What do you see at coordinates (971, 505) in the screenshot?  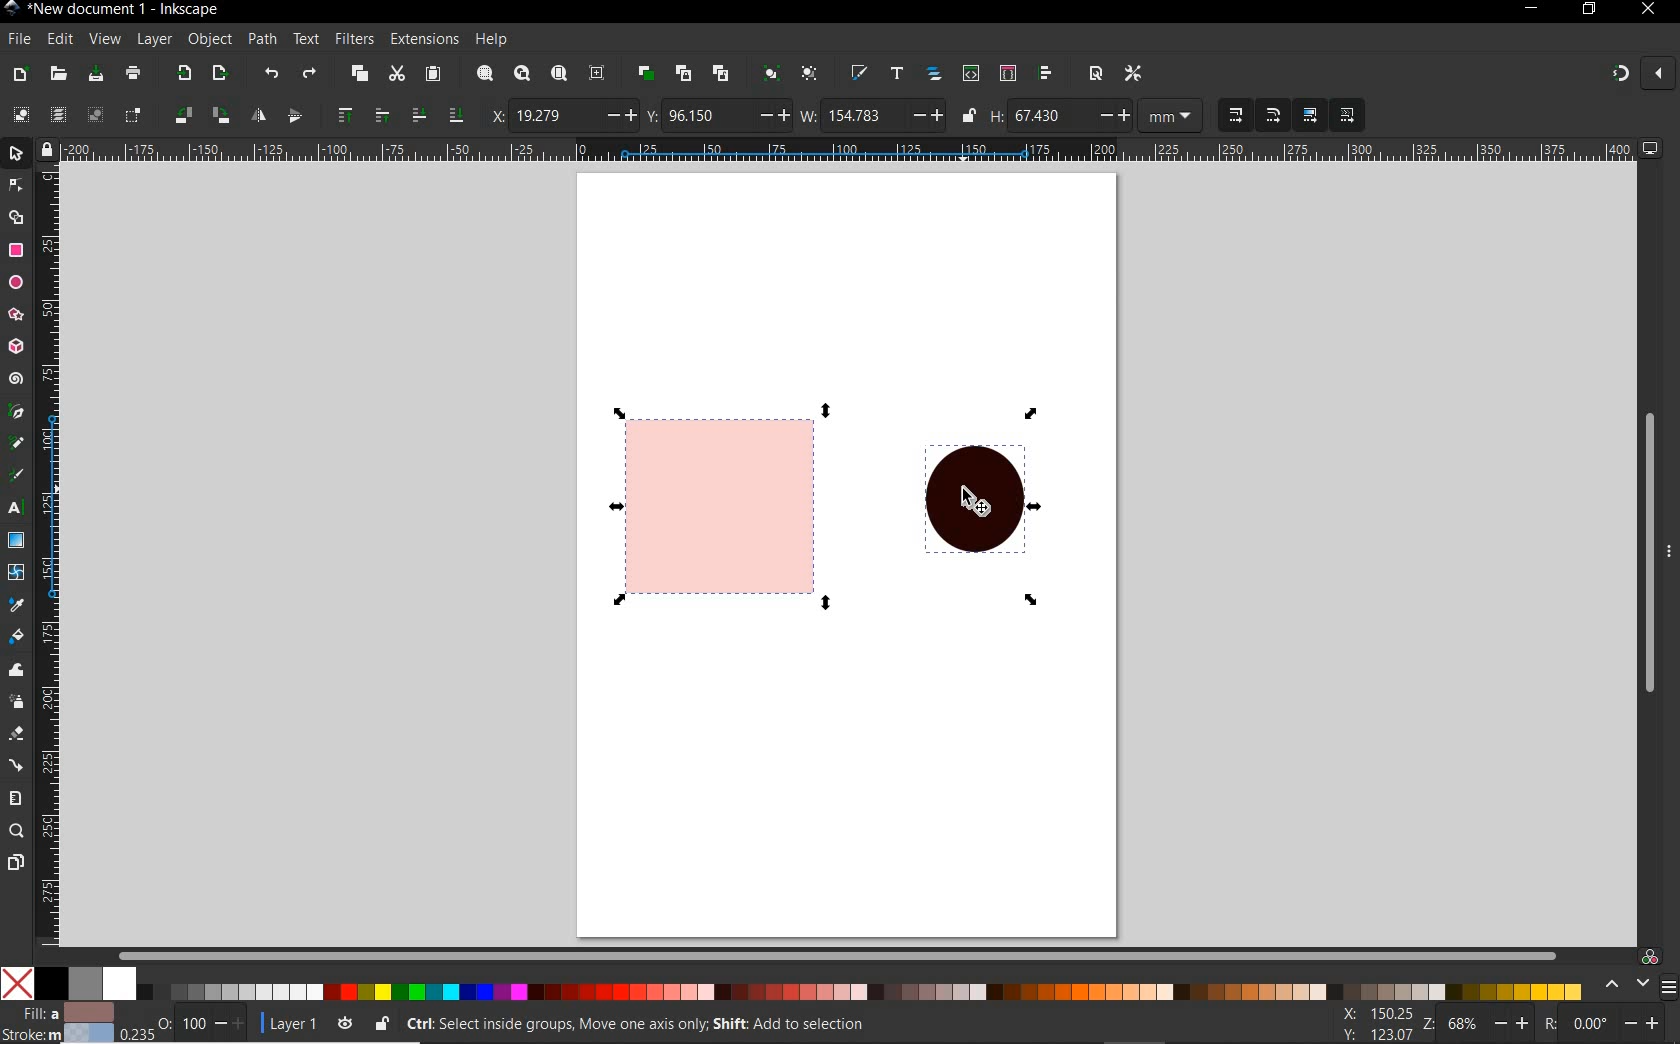 I see `SHAPE SELECTED` at bounding box center [971, 505].